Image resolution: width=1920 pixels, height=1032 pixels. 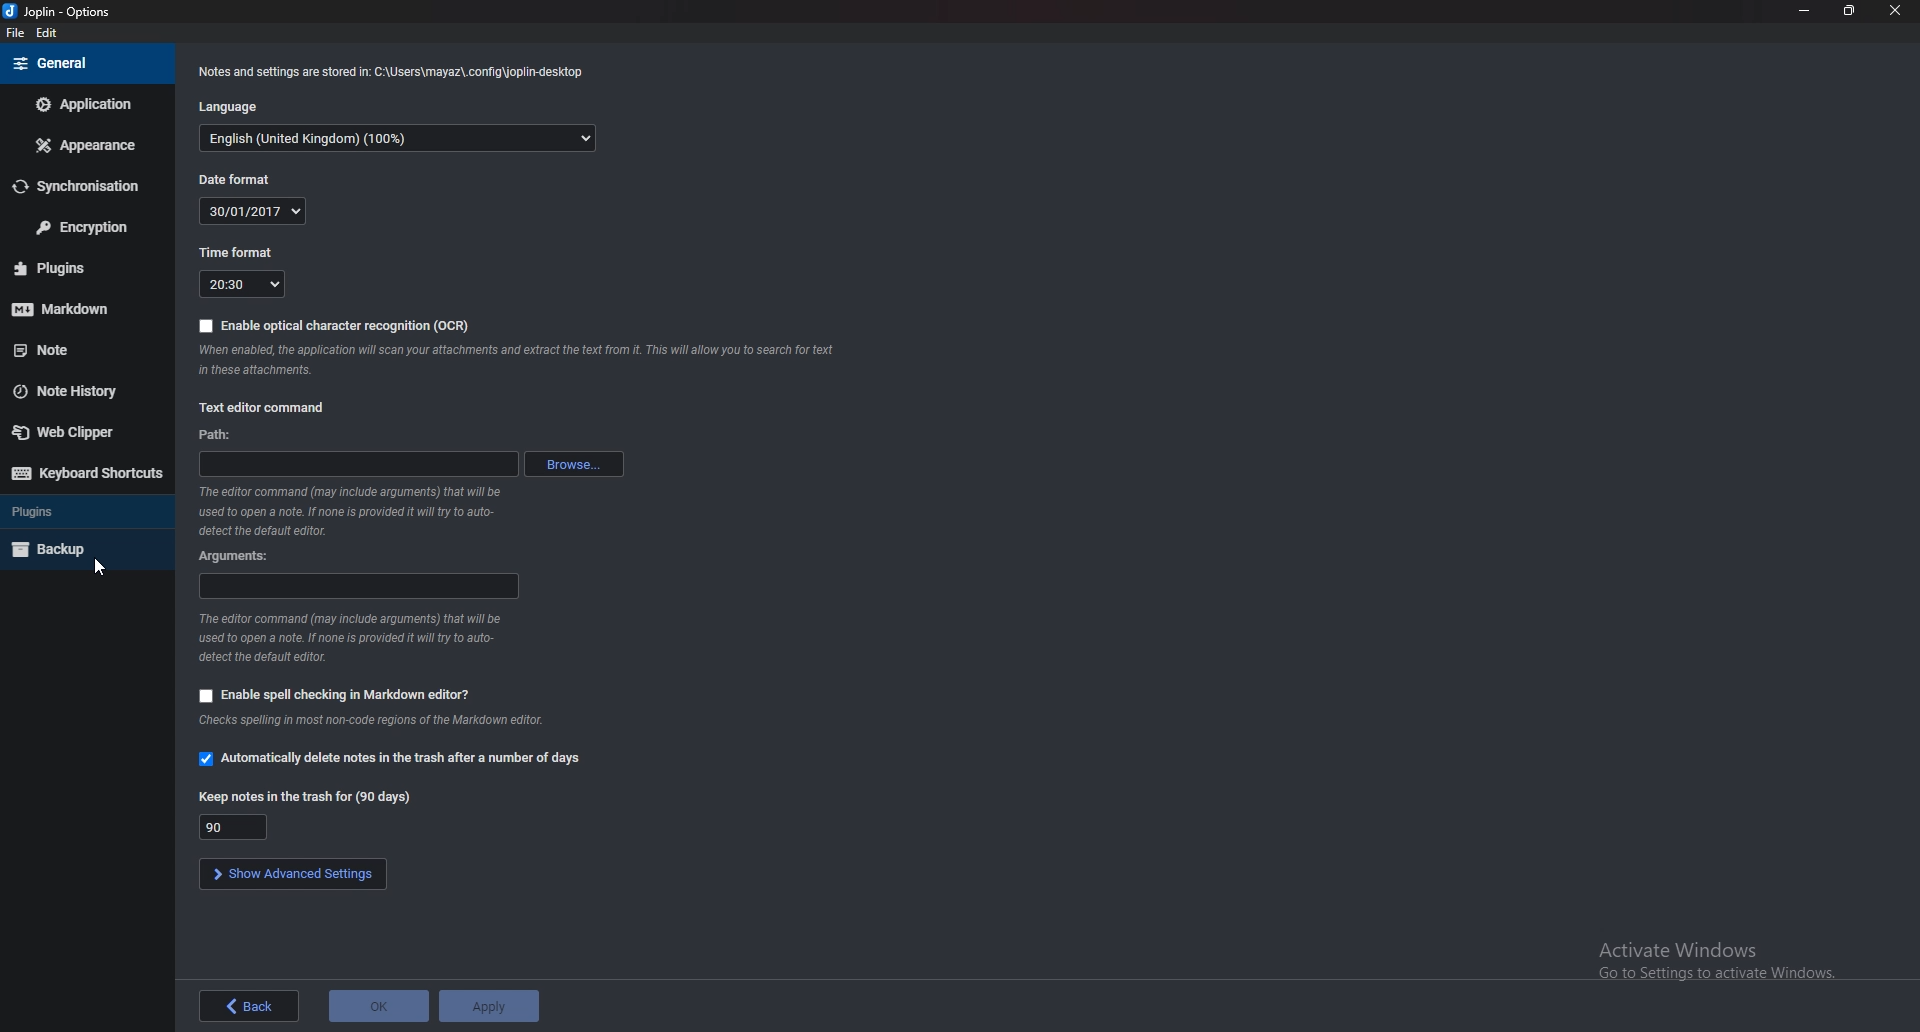 I want to click on Enable spell checking, so click(x=332, y=697).